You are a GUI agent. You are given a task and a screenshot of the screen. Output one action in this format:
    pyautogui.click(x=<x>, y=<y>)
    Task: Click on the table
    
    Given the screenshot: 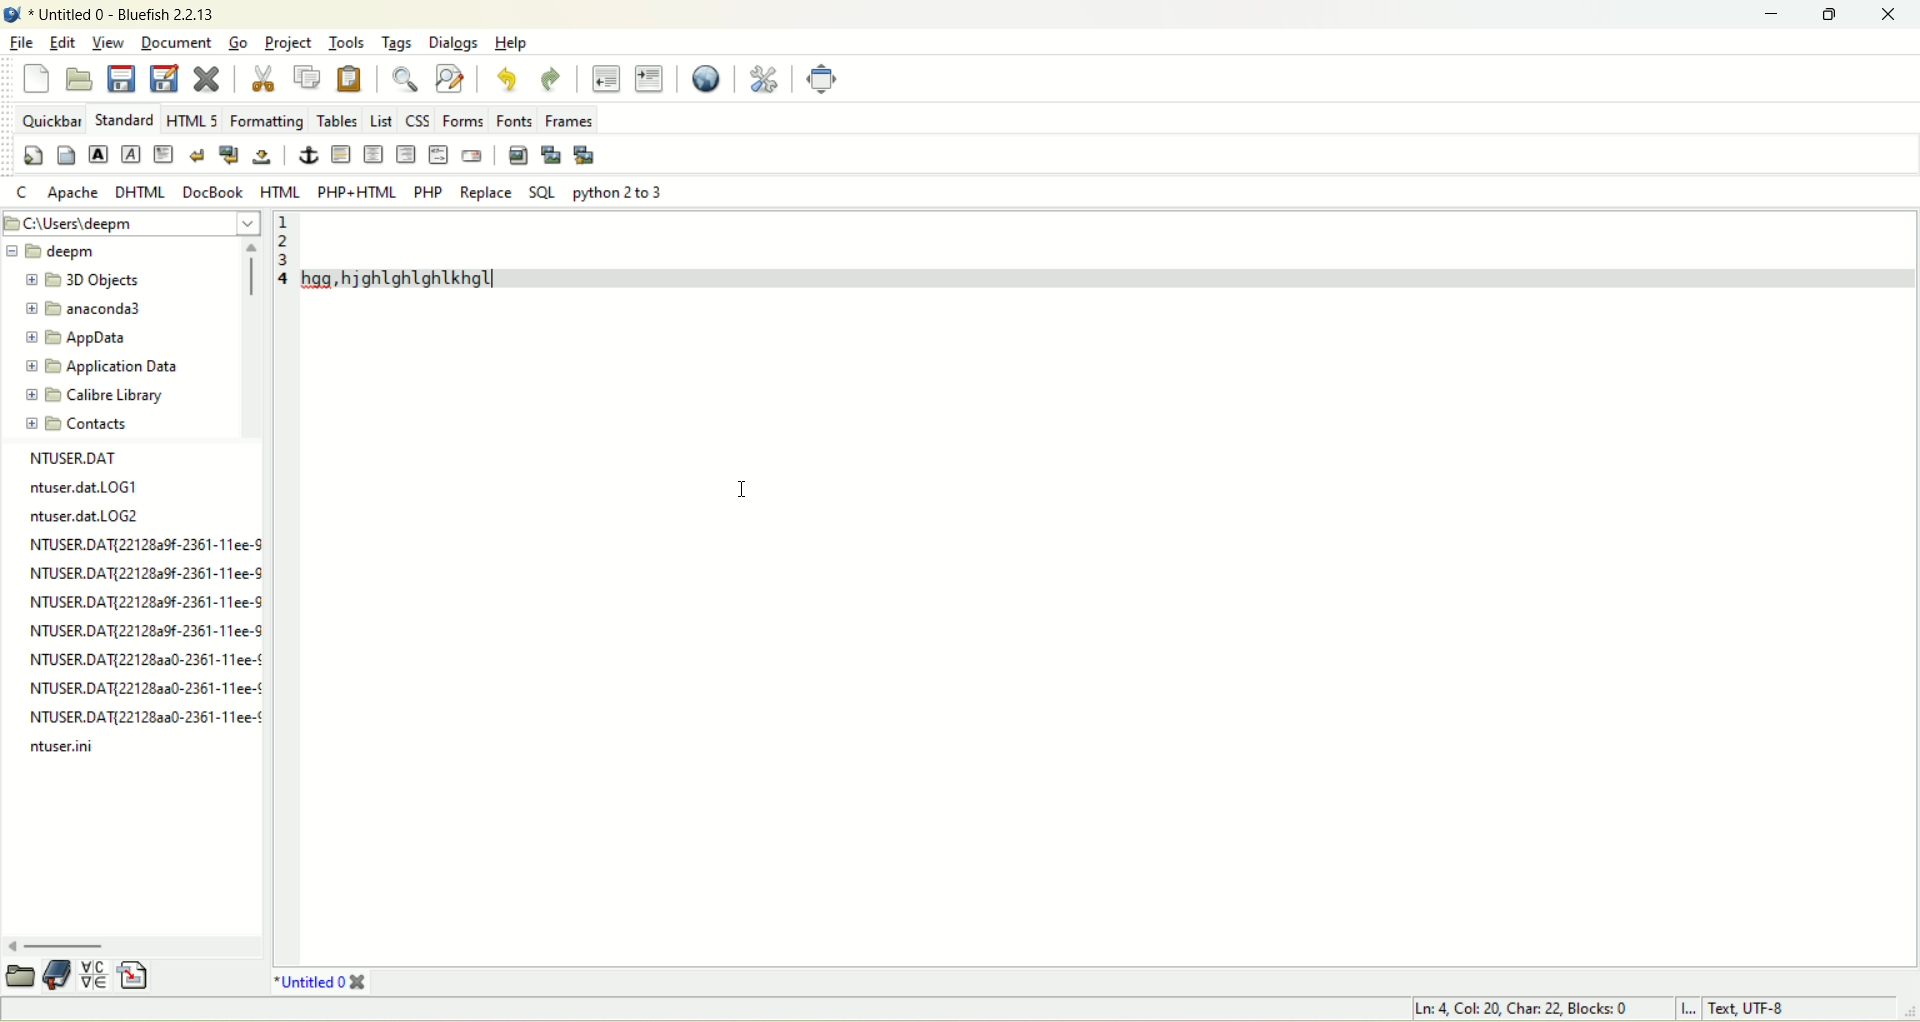 What is the action you would take?
    pyautogui.click(x=335, y=120)
    